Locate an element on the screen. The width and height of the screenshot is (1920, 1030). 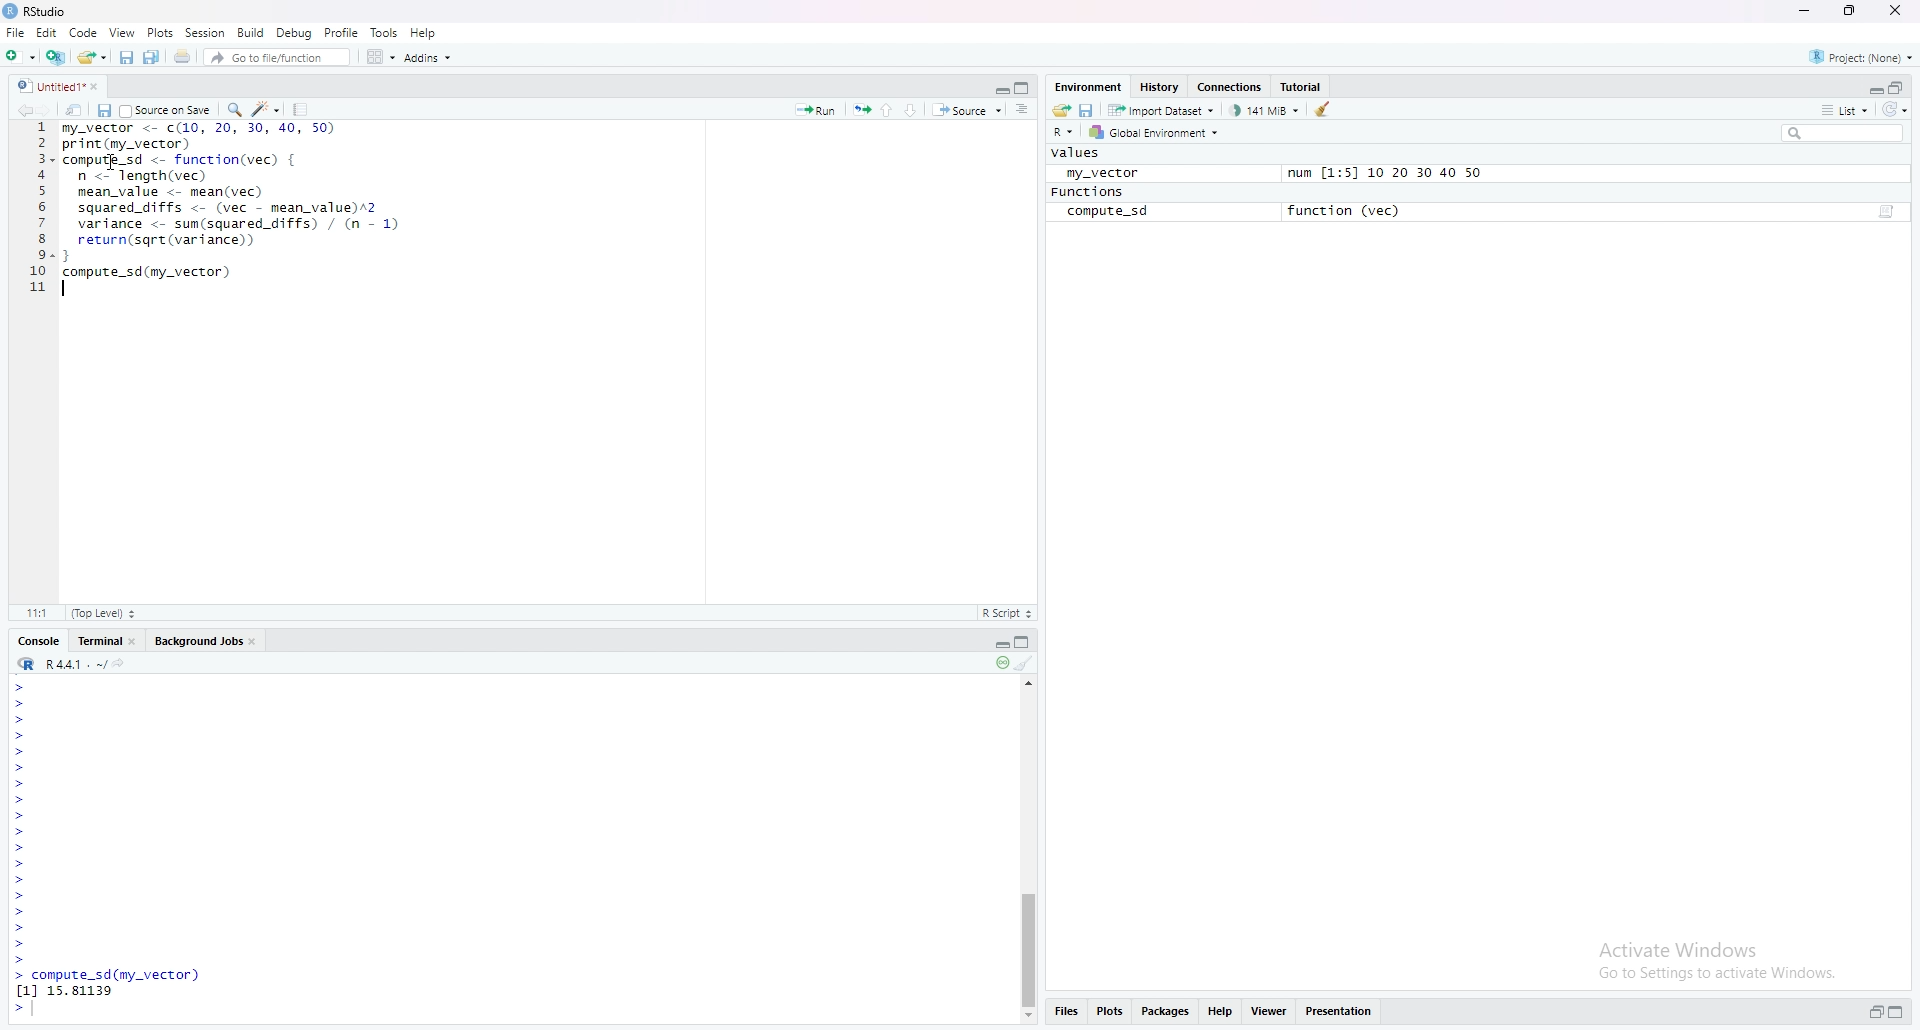
compute_sd(my_vector) [1] 15.81139 is located at coordinates (107, 983).